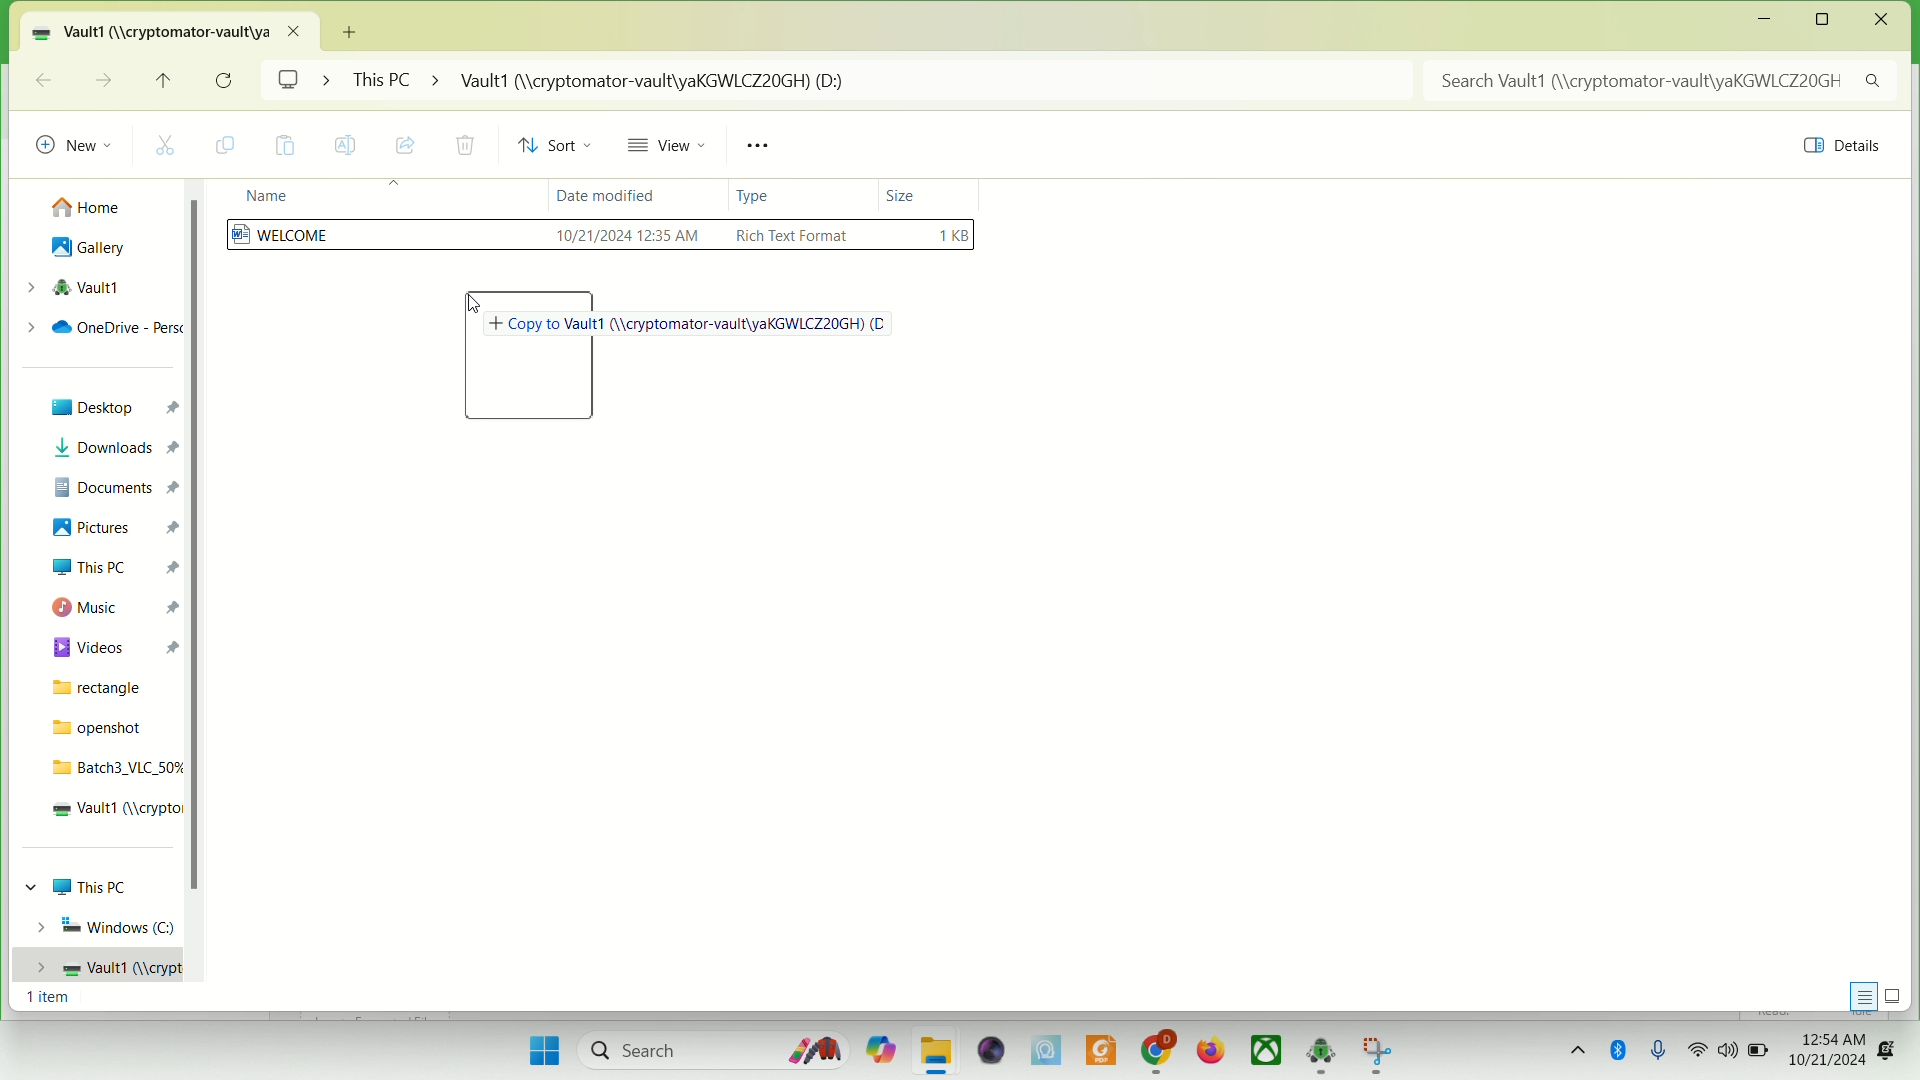 Image resolution: width=1920 pixels, height=1080 pixels. What do you see at coordinates (1621, 1050) in the screenshot?
I see `Bluetooth` at bounding box center [1621, 1050].